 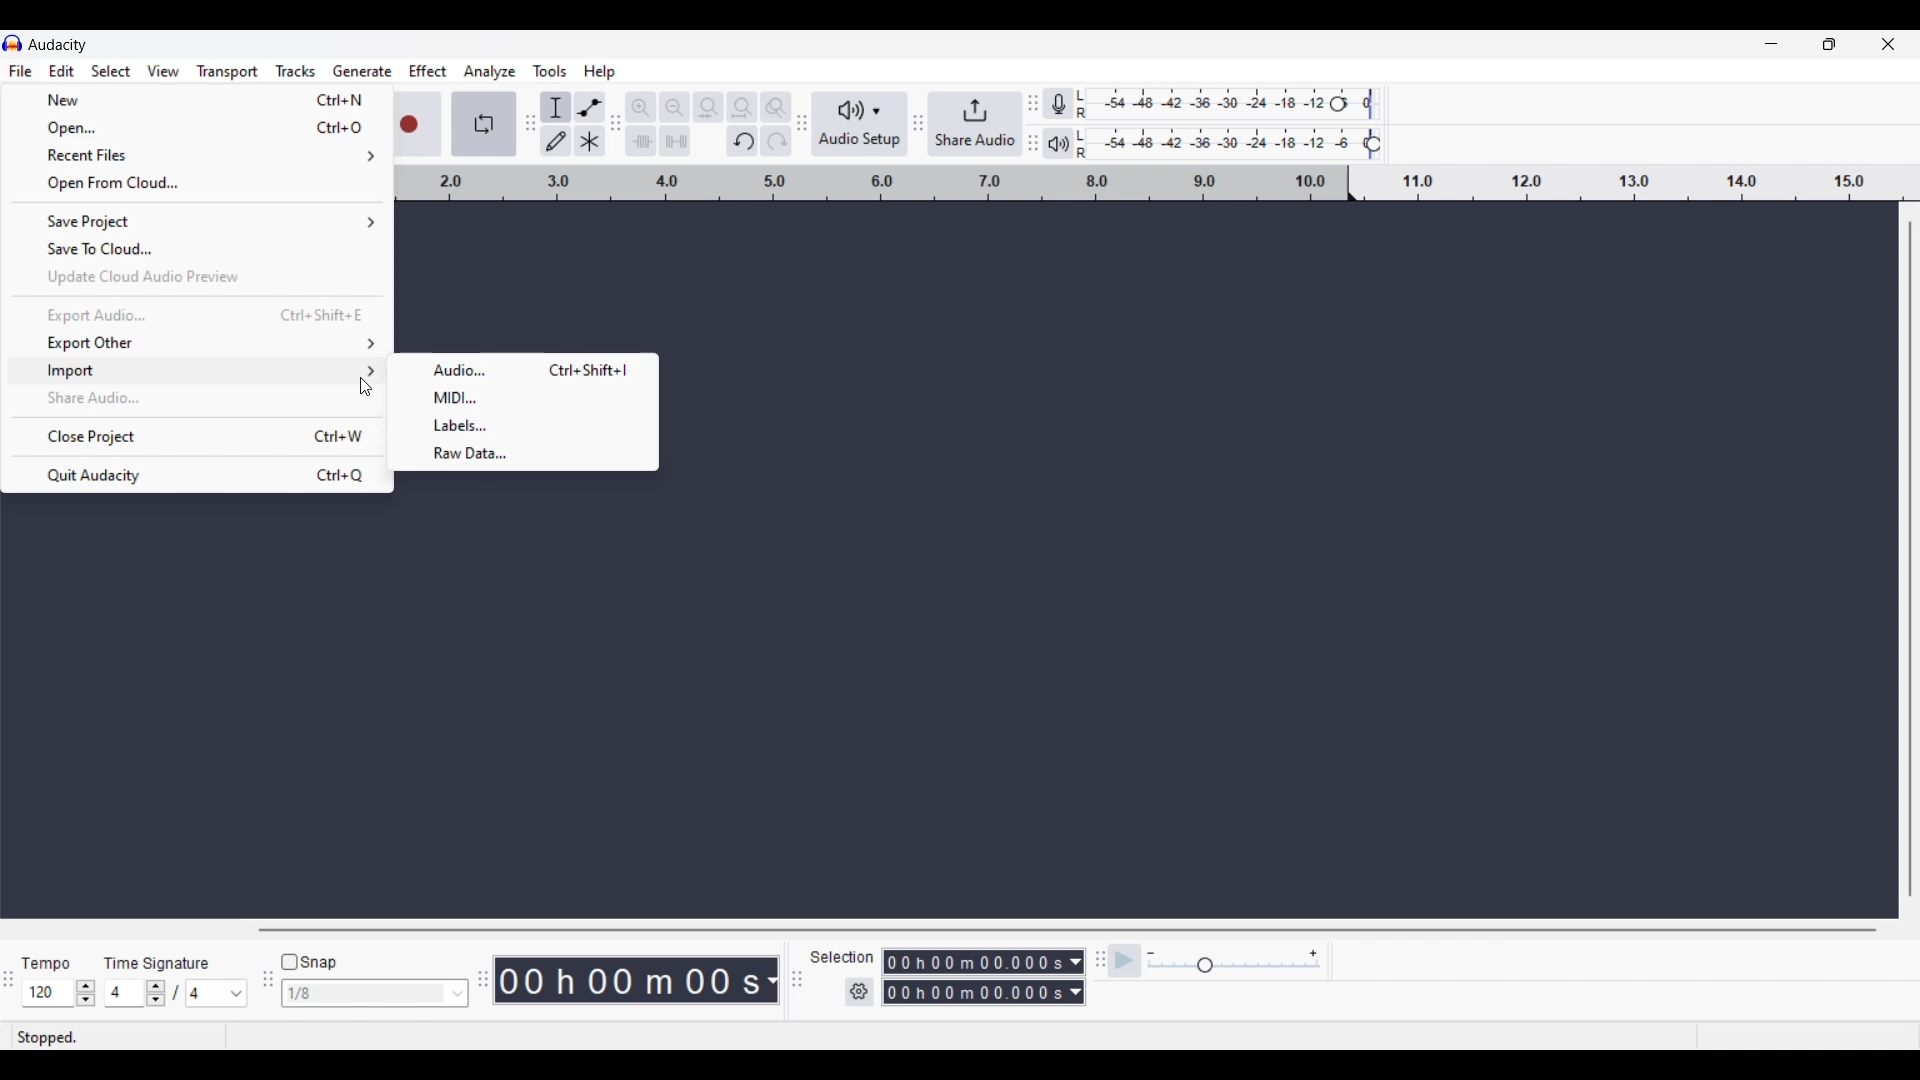 What do you see at coordinates (1097, 959) in the screenshot?
I see `signature time tool bar` at bounding box center [1097, 959].